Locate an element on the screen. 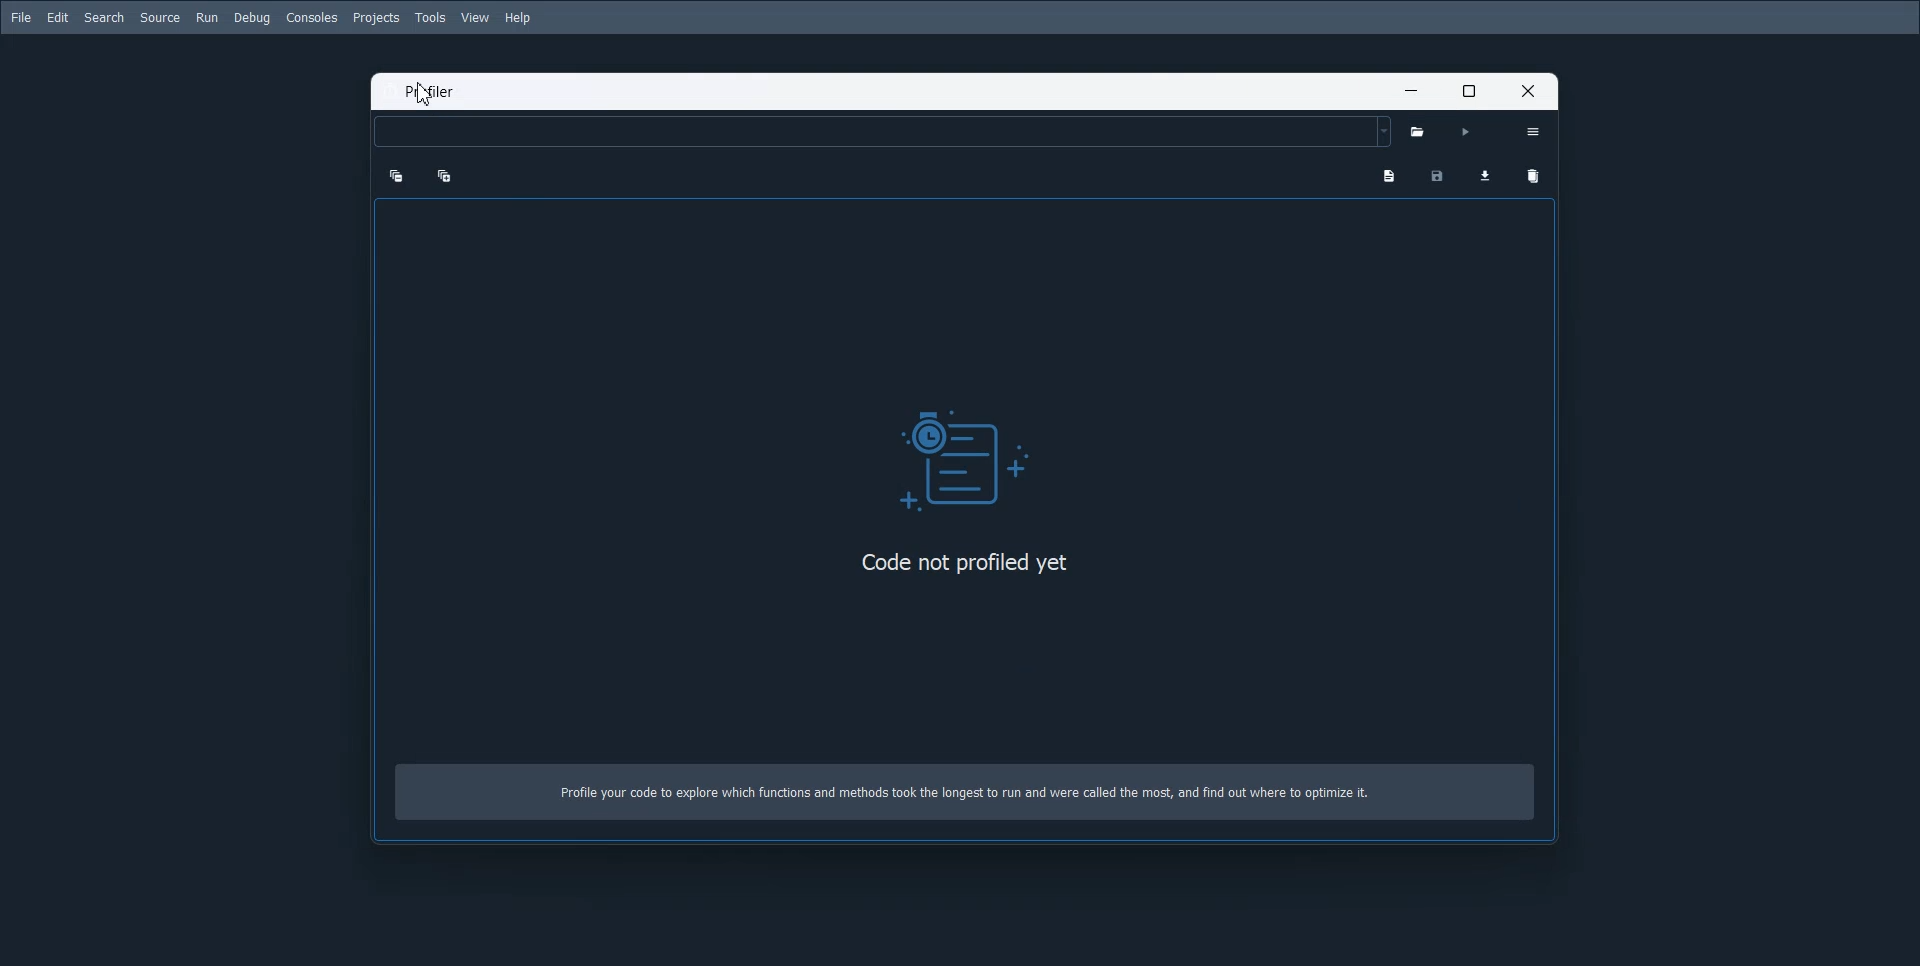  Show programs output is located at coordinates (1387, 174).